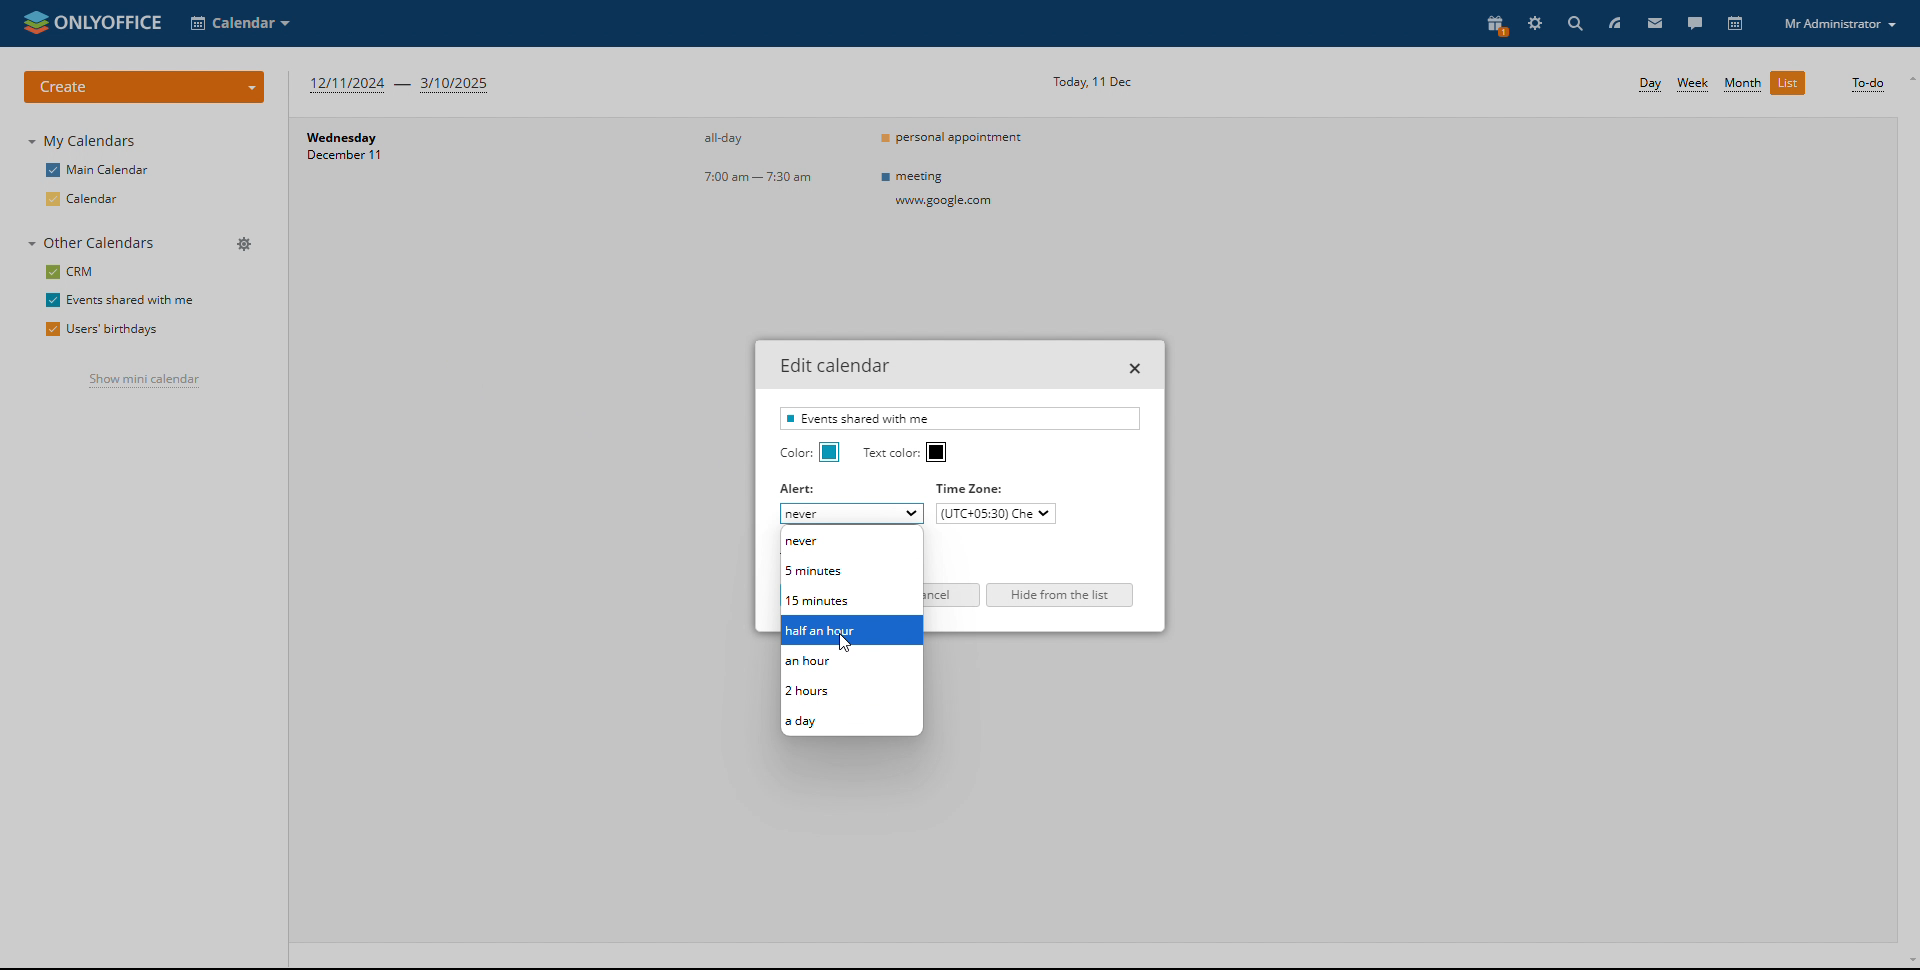 The width and height of the screenshot is (1920, 970). Describe the element at coordinates (247, 245) in the screenshot. I see `manage` at that location.